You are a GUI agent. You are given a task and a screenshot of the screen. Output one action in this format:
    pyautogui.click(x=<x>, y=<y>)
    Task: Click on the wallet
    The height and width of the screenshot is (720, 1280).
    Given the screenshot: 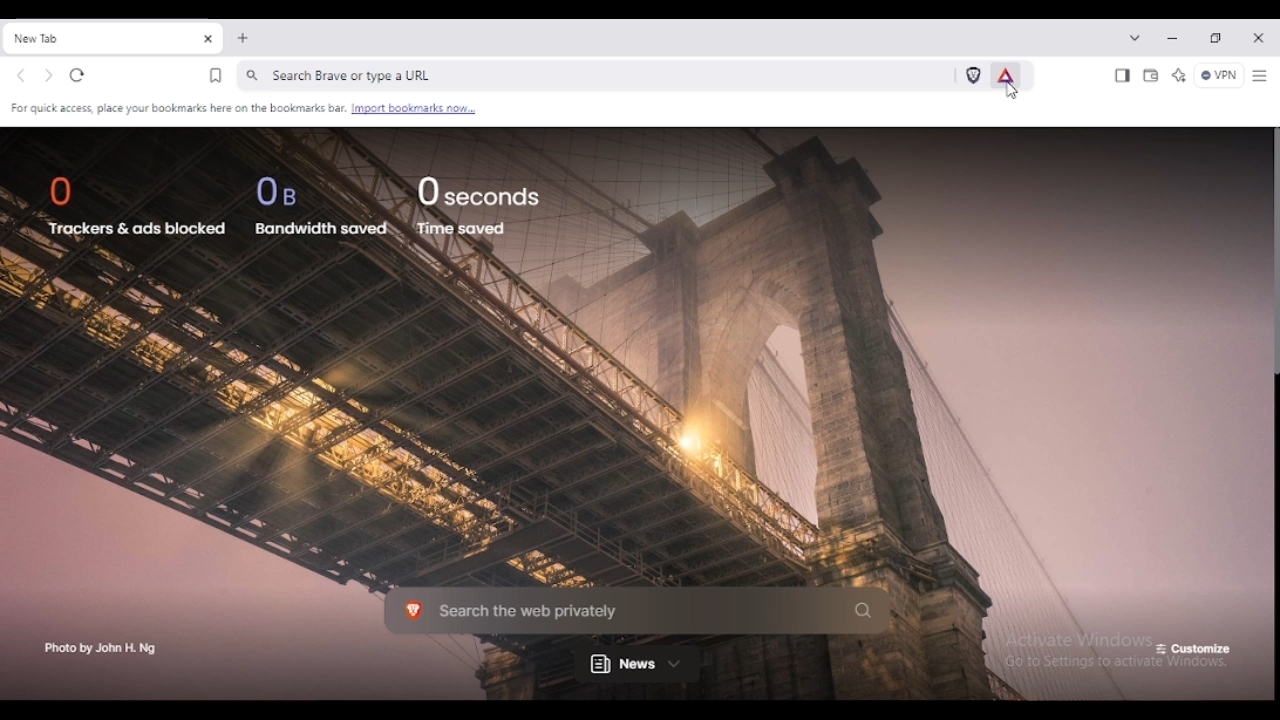 What is the action you would take?
    pyautogui.click(x=1151, y=77)
    